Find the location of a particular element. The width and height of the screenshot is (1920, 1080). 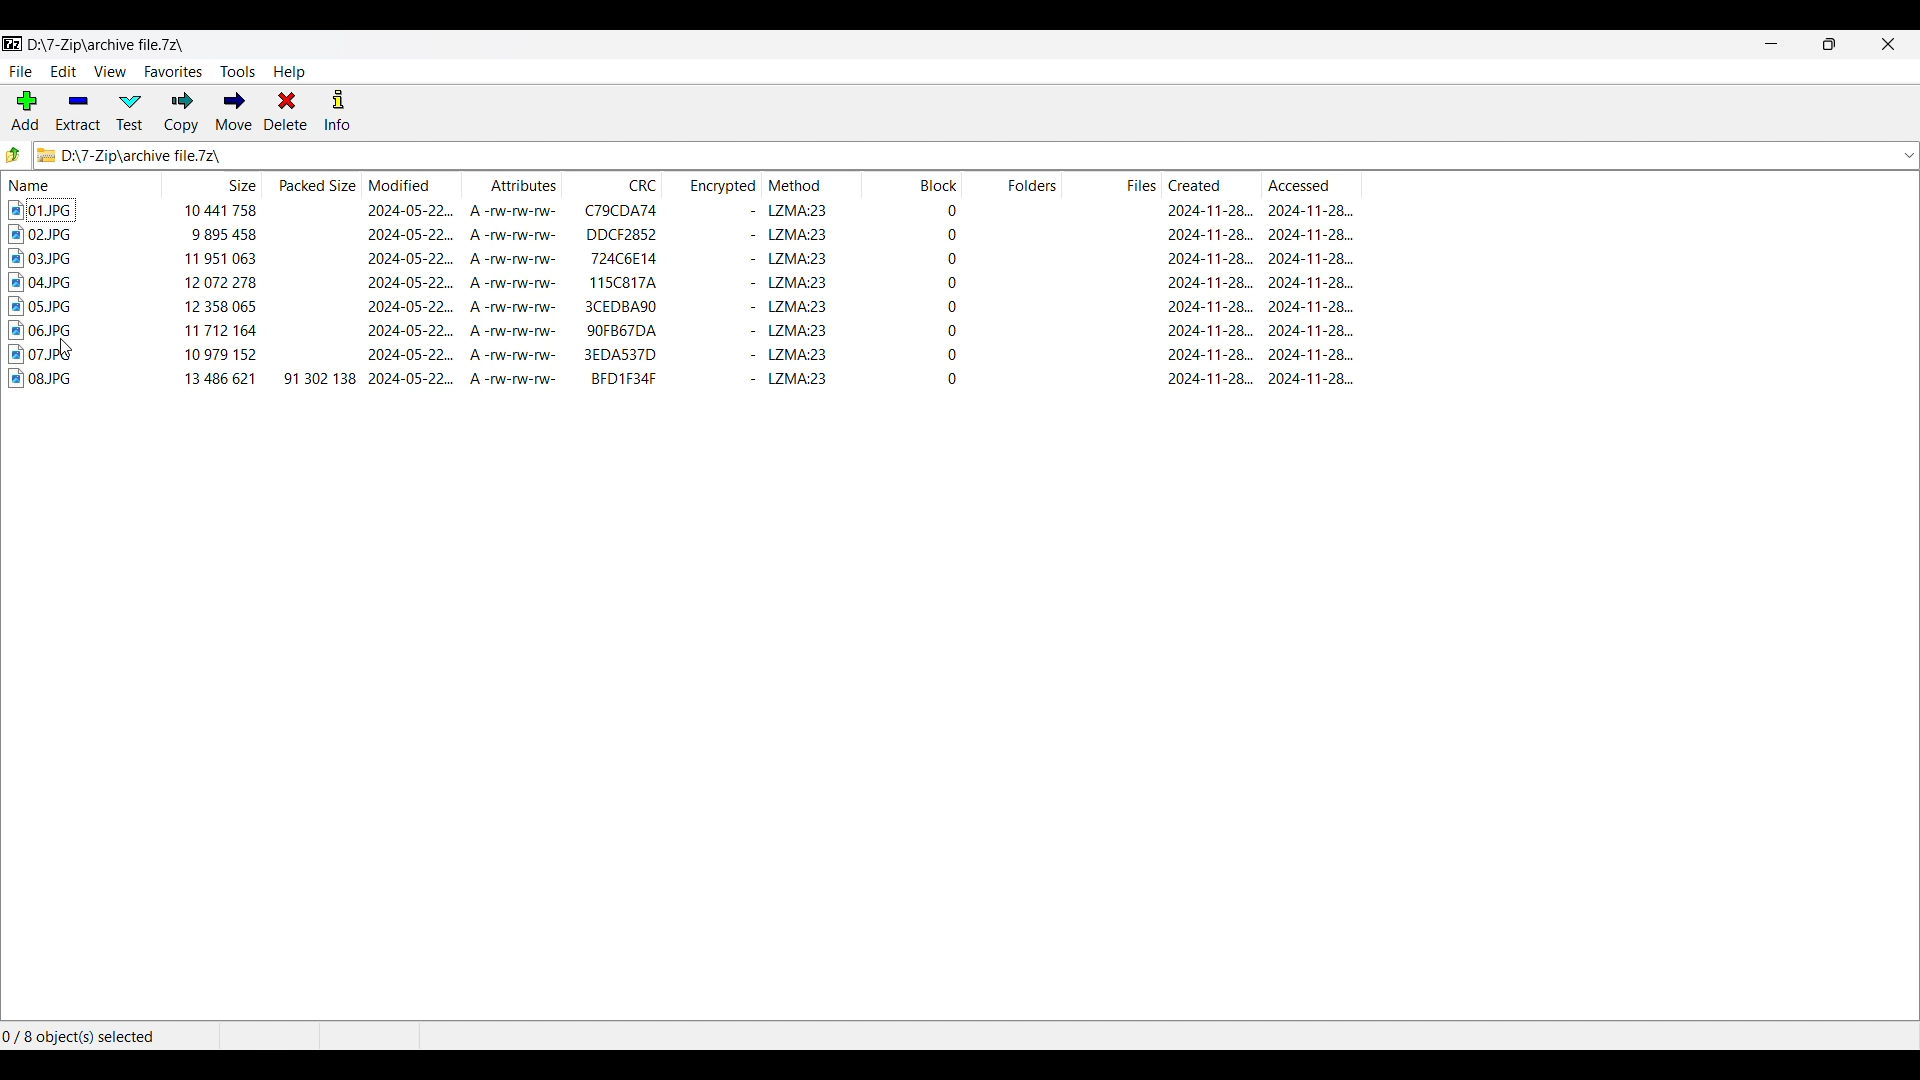

attributes is located at coordinates (512, 331).